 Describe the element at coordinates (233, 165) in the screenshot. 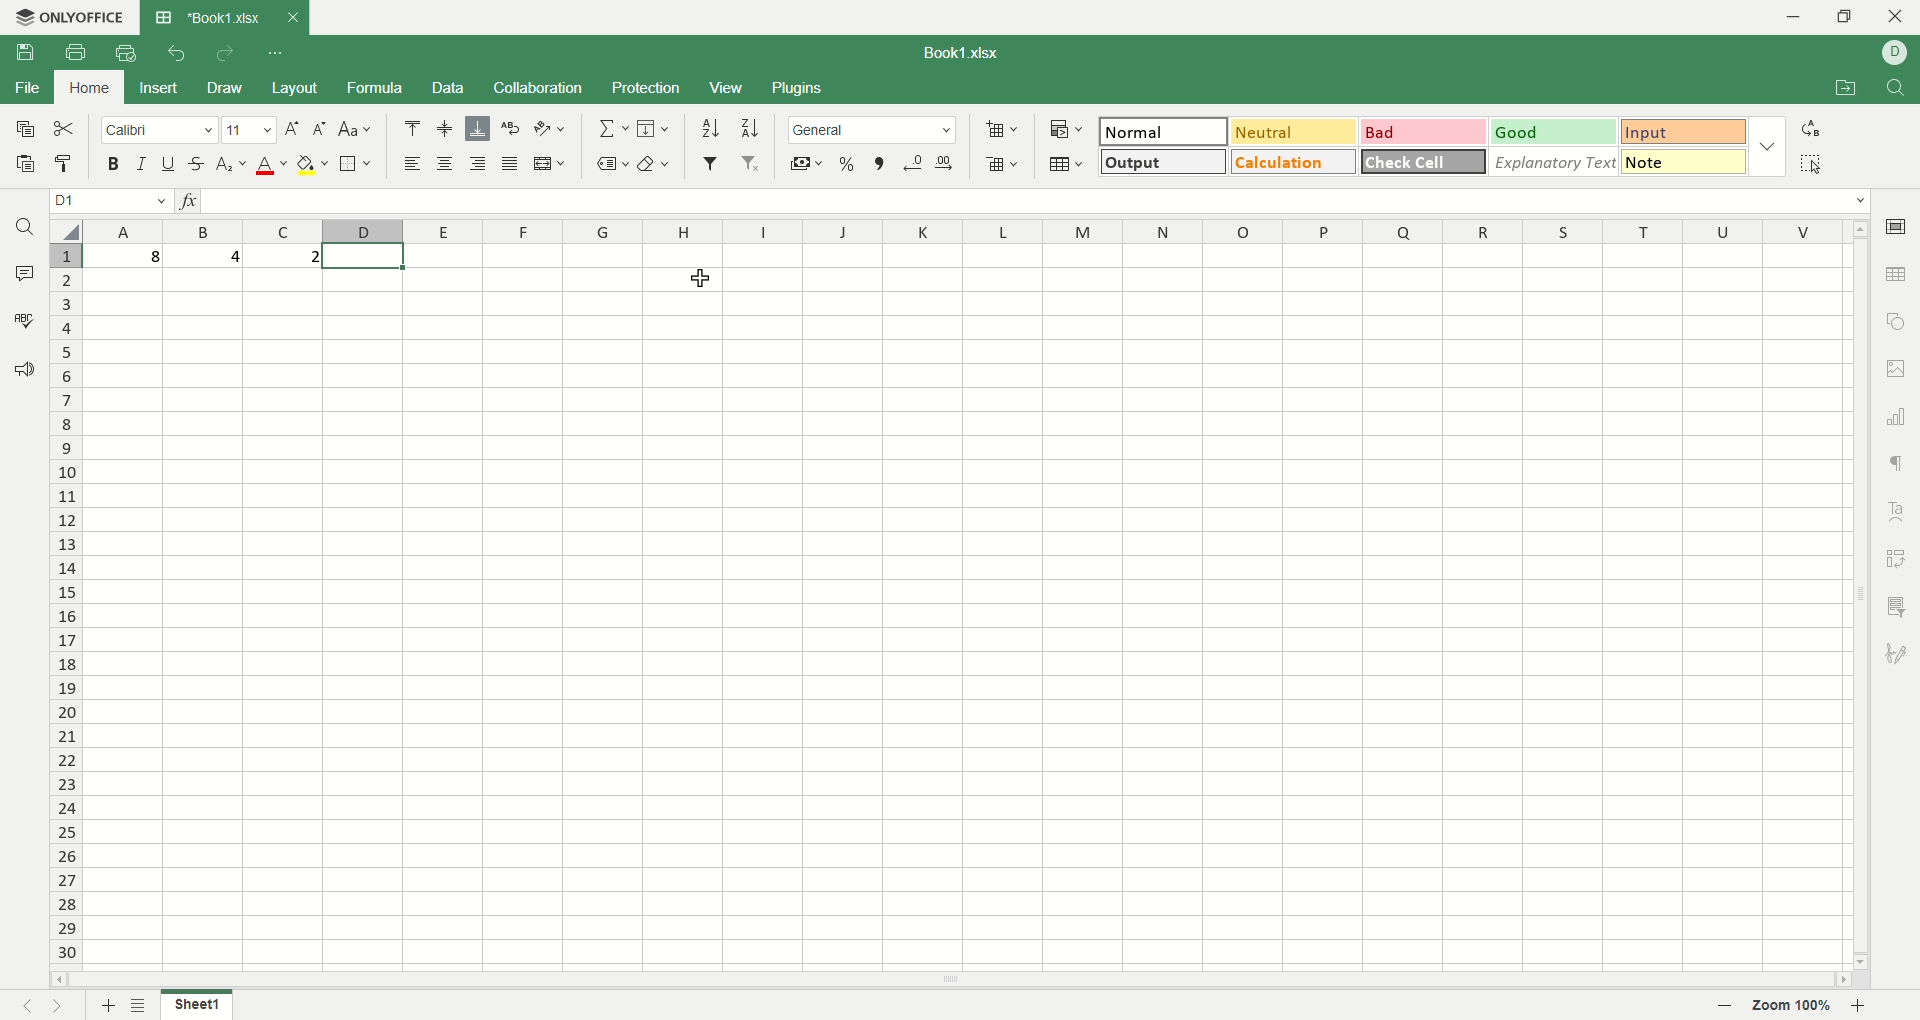

I see `subscript` at that location.